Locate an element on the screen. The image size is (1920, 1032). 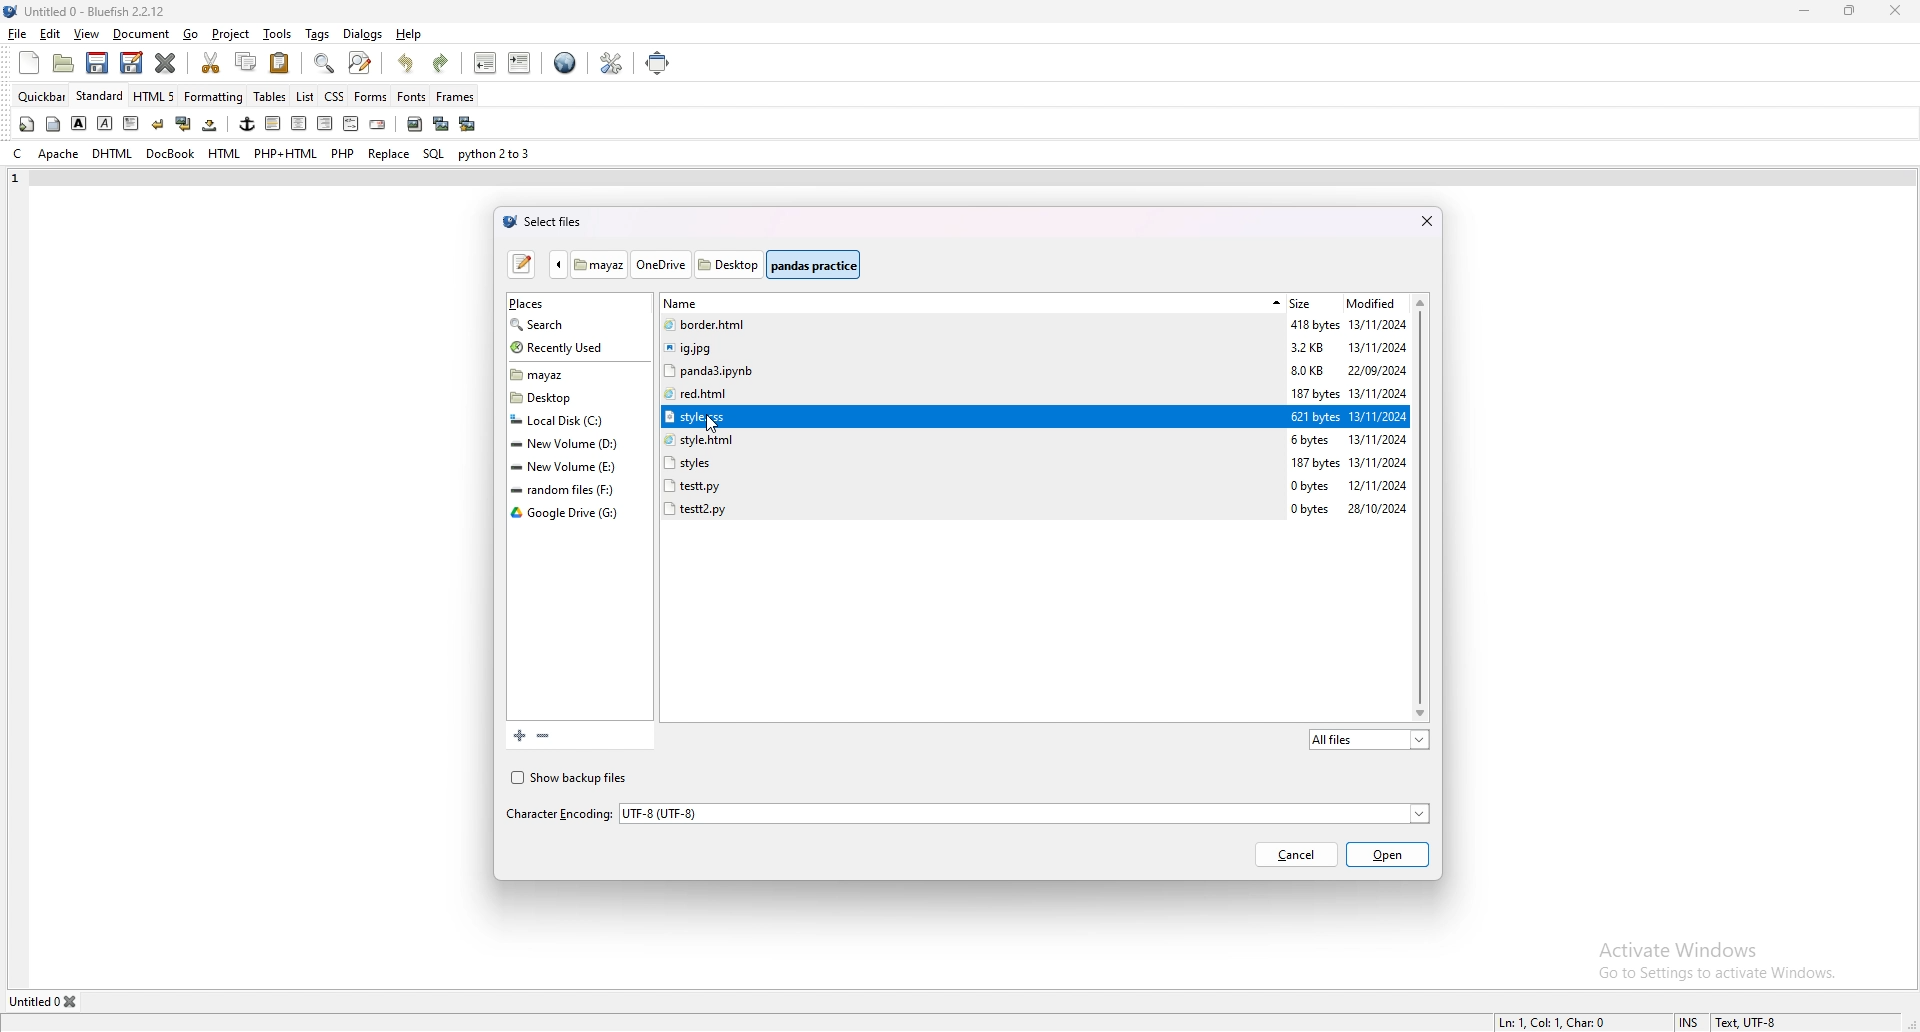
indent is located at coordinates (521, 62).